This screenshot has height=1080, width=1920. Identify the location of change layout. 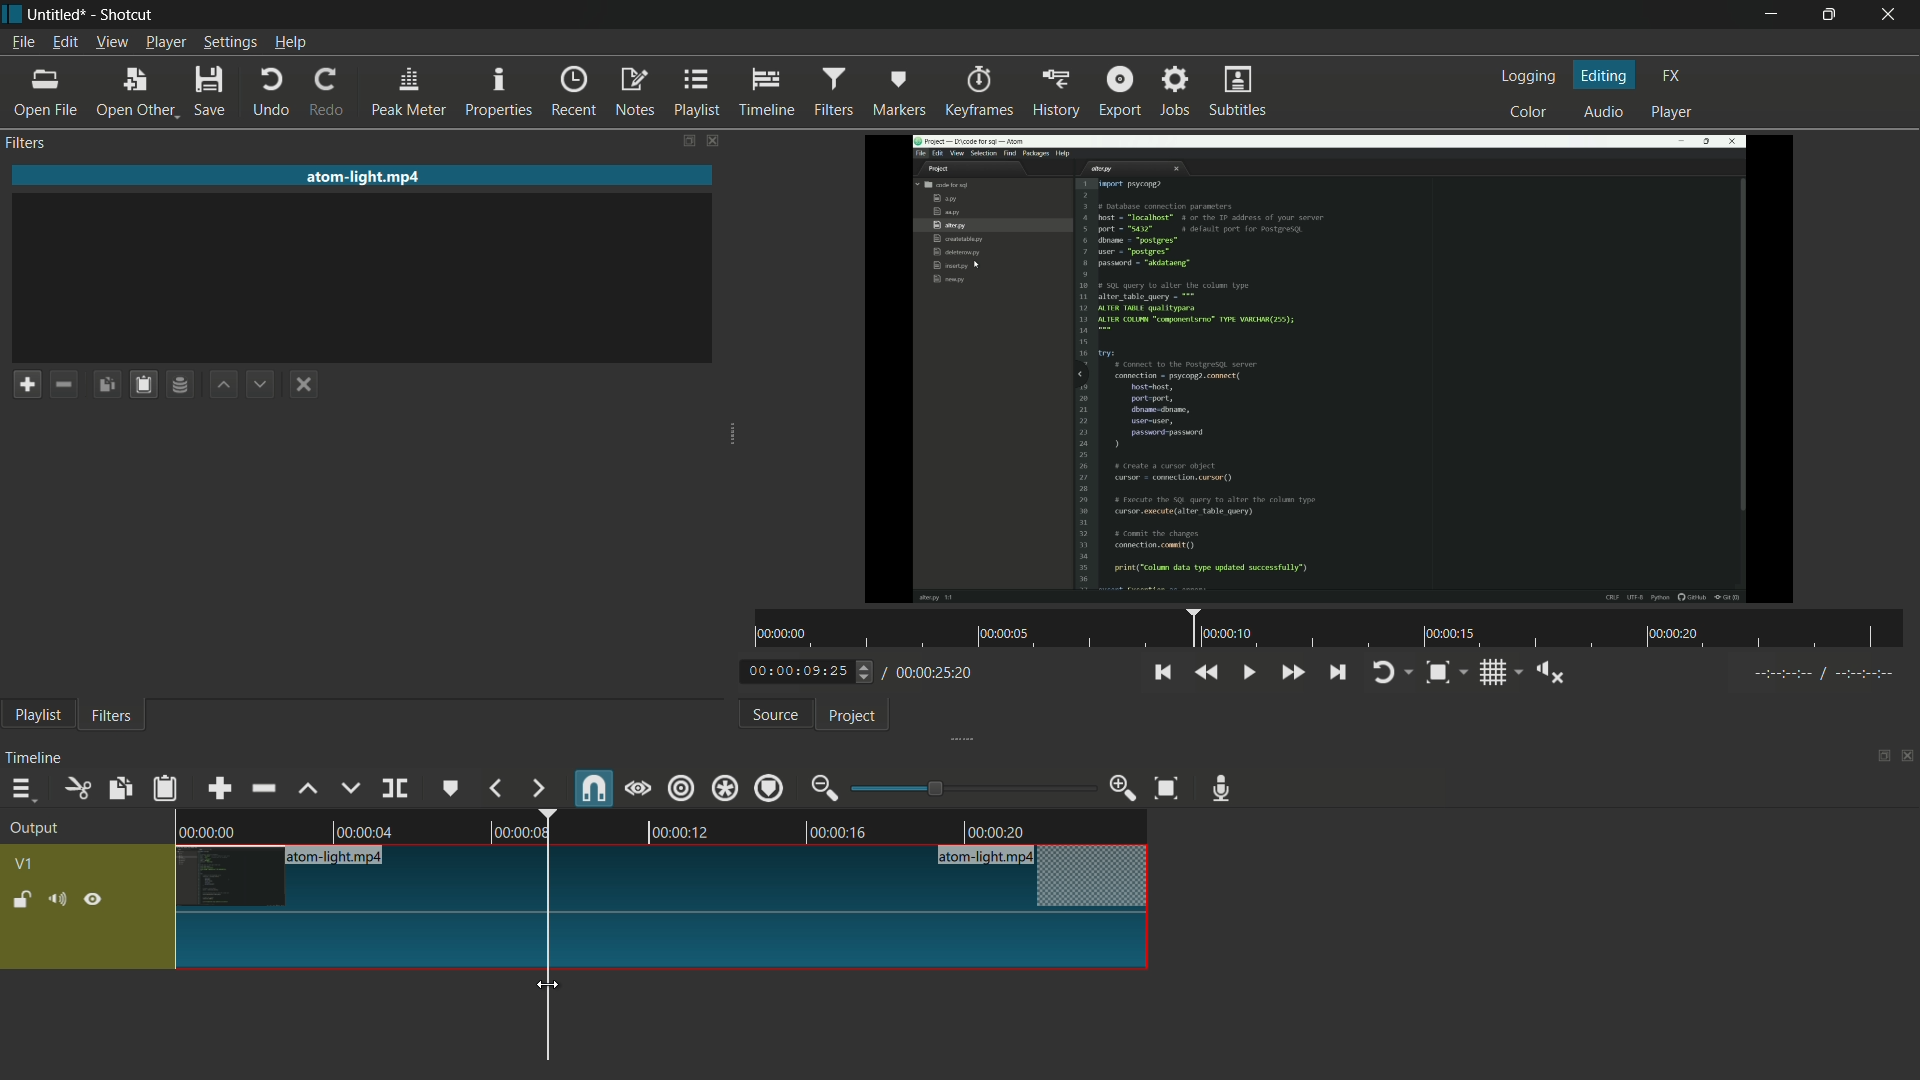
(1877, 754).